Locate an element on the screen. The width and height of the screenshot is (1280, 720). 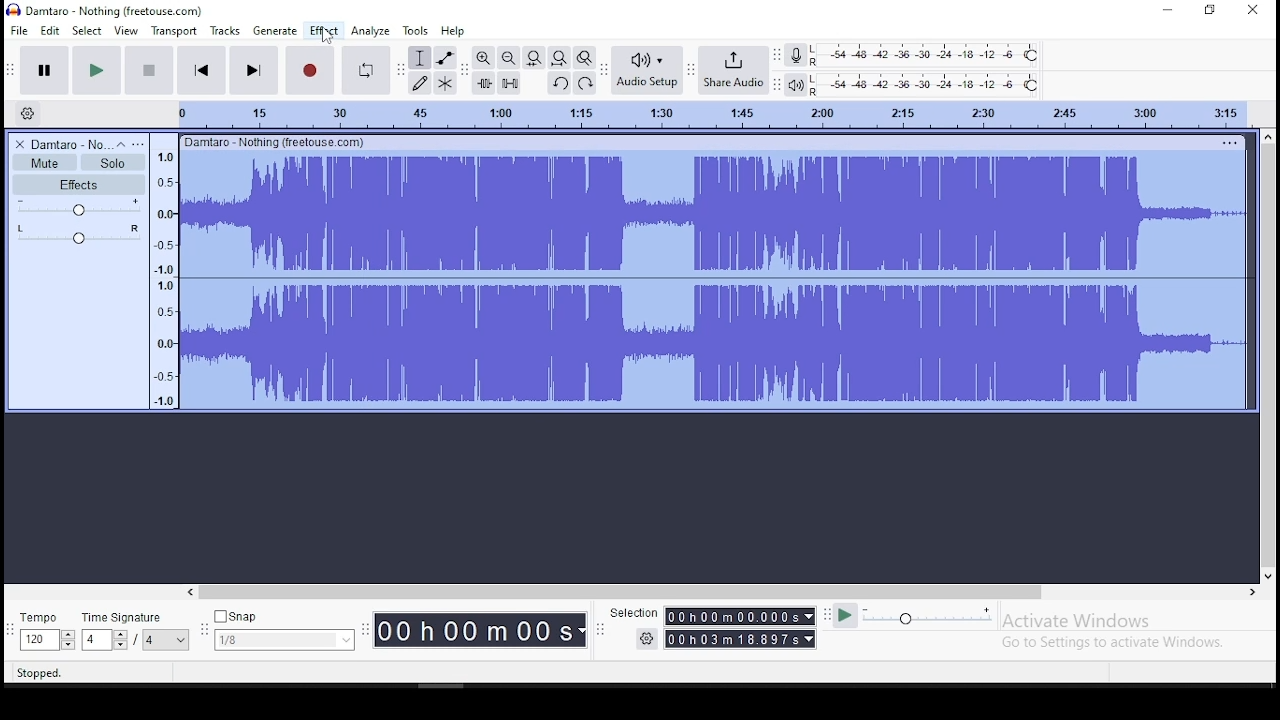
Drop down is located at coordinates (345, 638).